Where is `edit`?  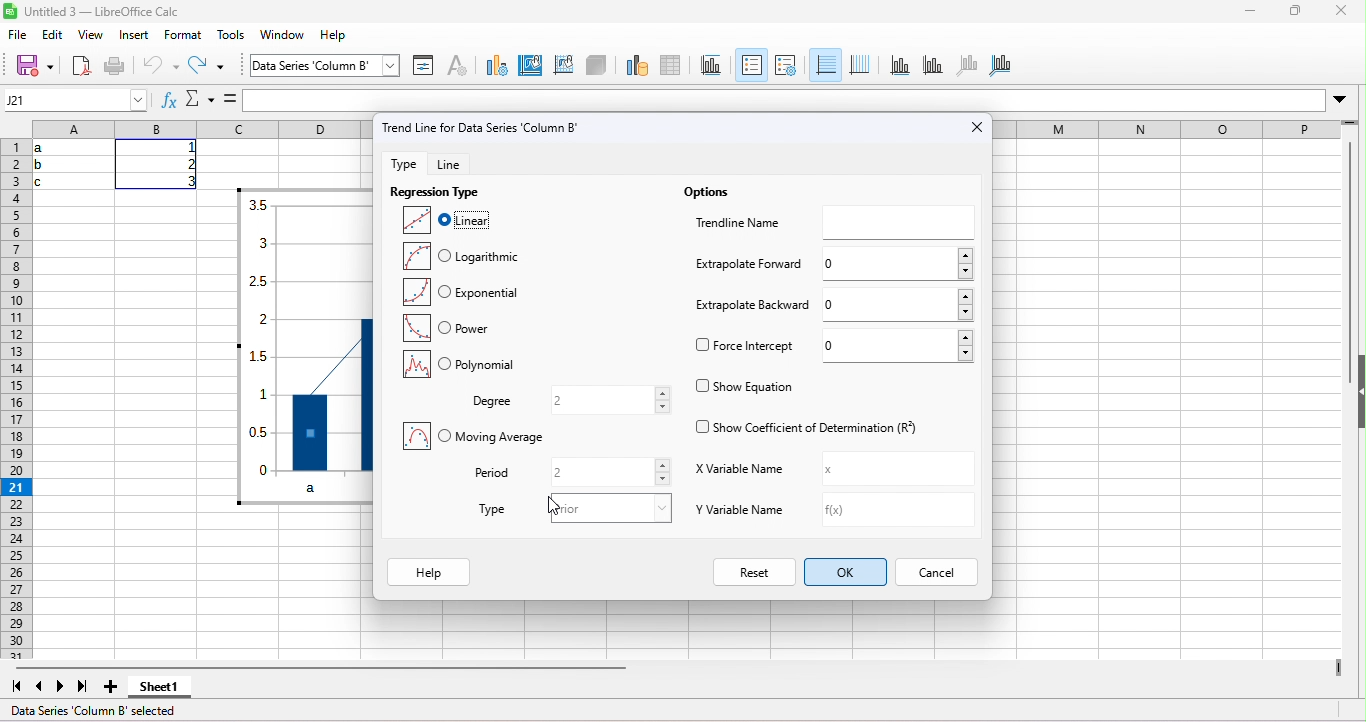
edit is located at coordinates (55, 36).